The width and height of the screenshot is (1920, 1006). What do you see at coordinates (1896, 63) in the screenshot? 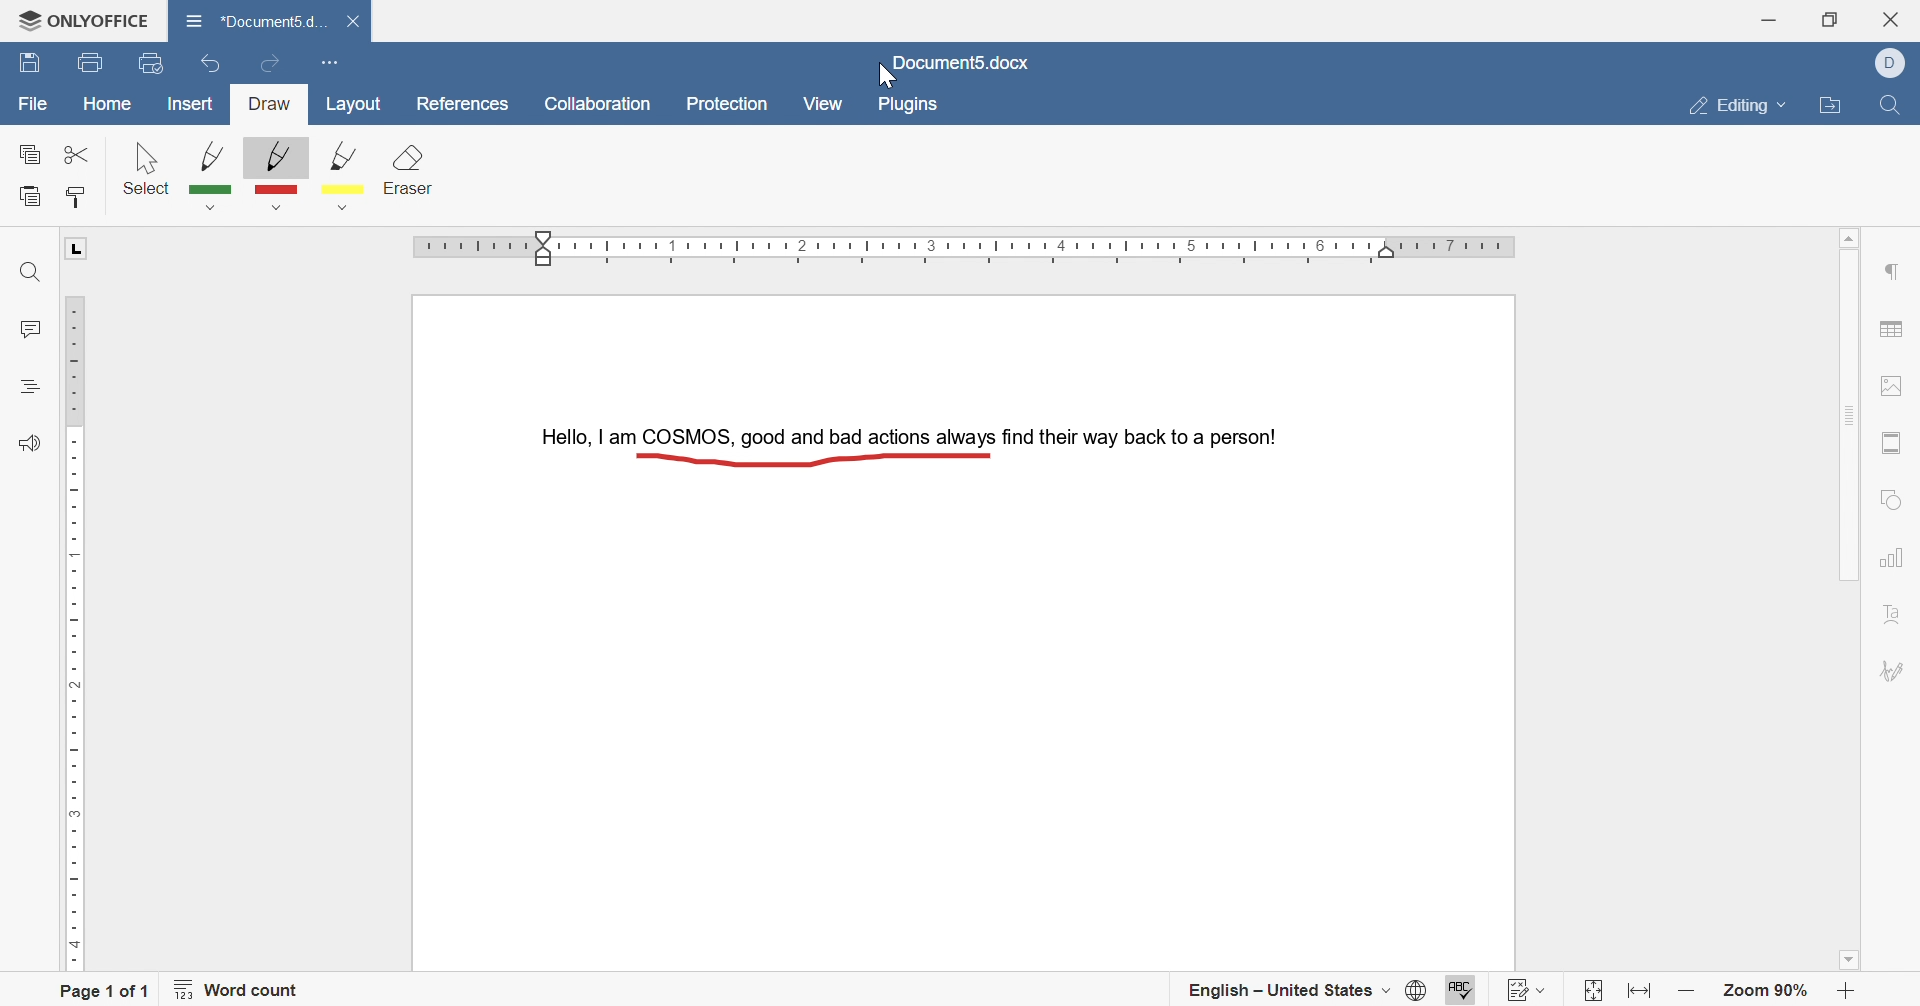
I see `Account` at bounding box center [1896, 63].